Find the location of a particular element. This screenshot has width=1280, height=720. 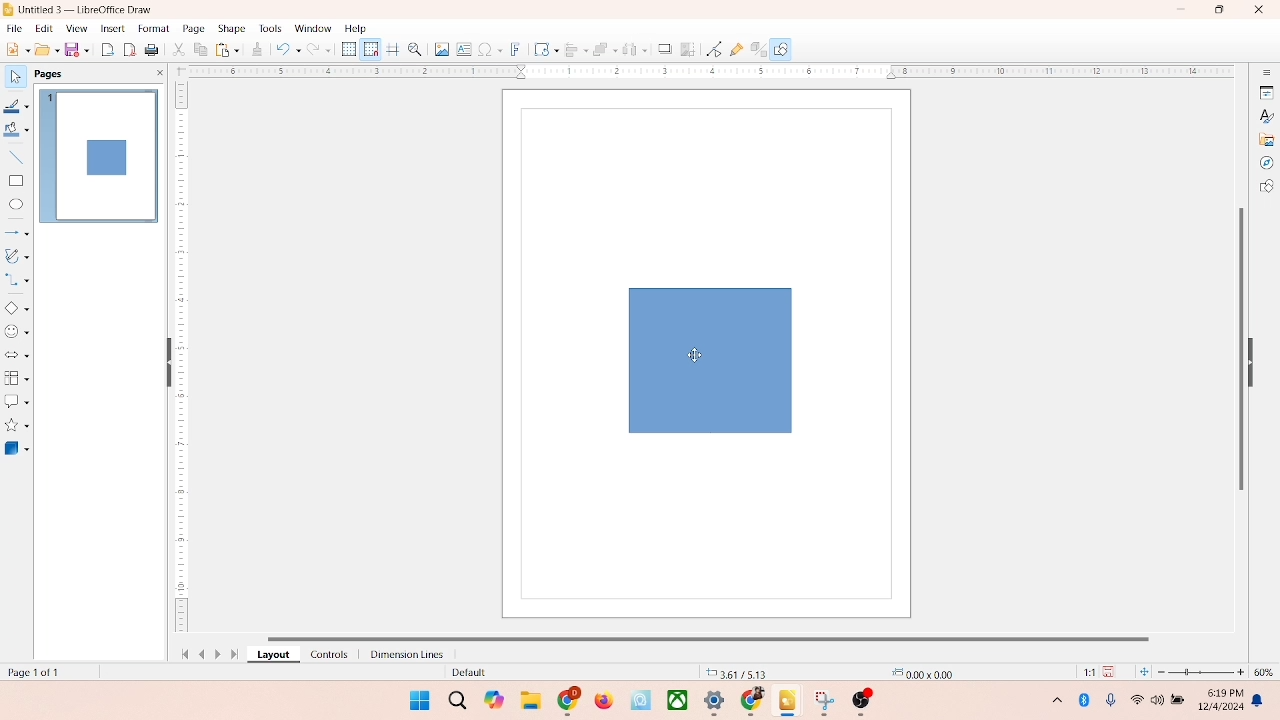

ellipse is located at coordinates (16, 205).